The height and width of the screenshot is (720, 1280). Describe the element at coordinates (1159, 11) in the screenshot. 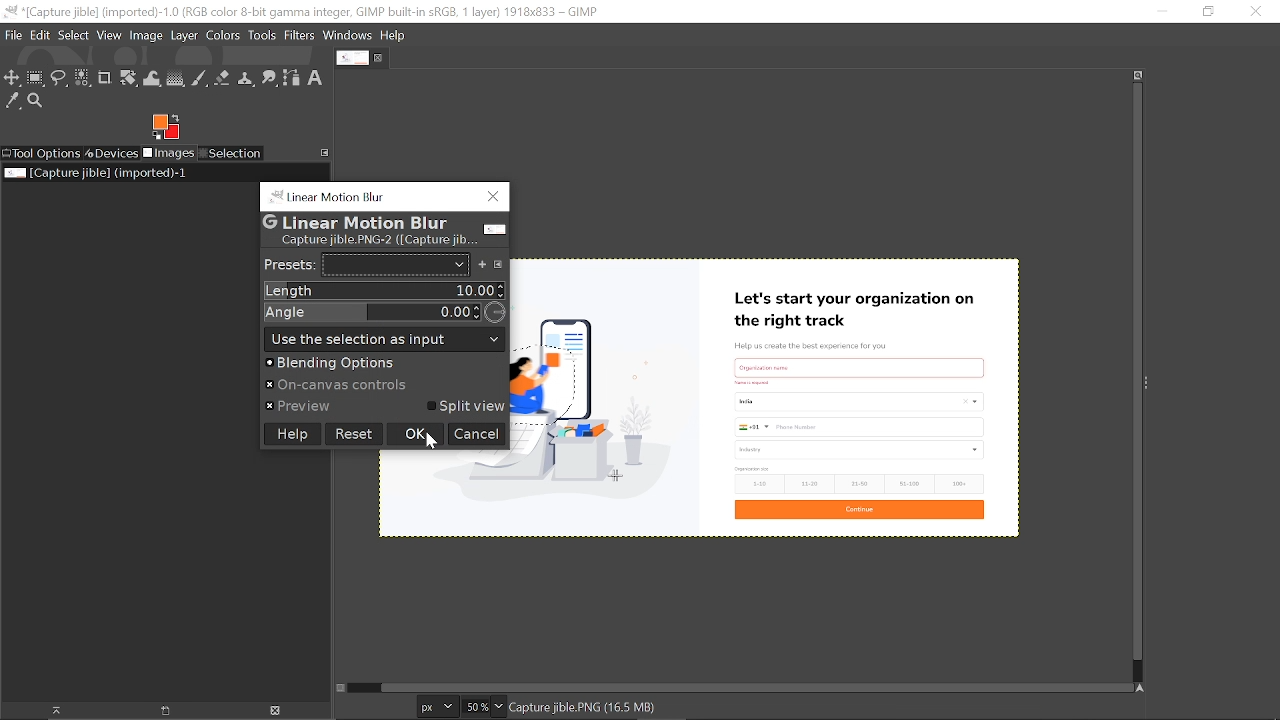

I see `Minimize` at that location.